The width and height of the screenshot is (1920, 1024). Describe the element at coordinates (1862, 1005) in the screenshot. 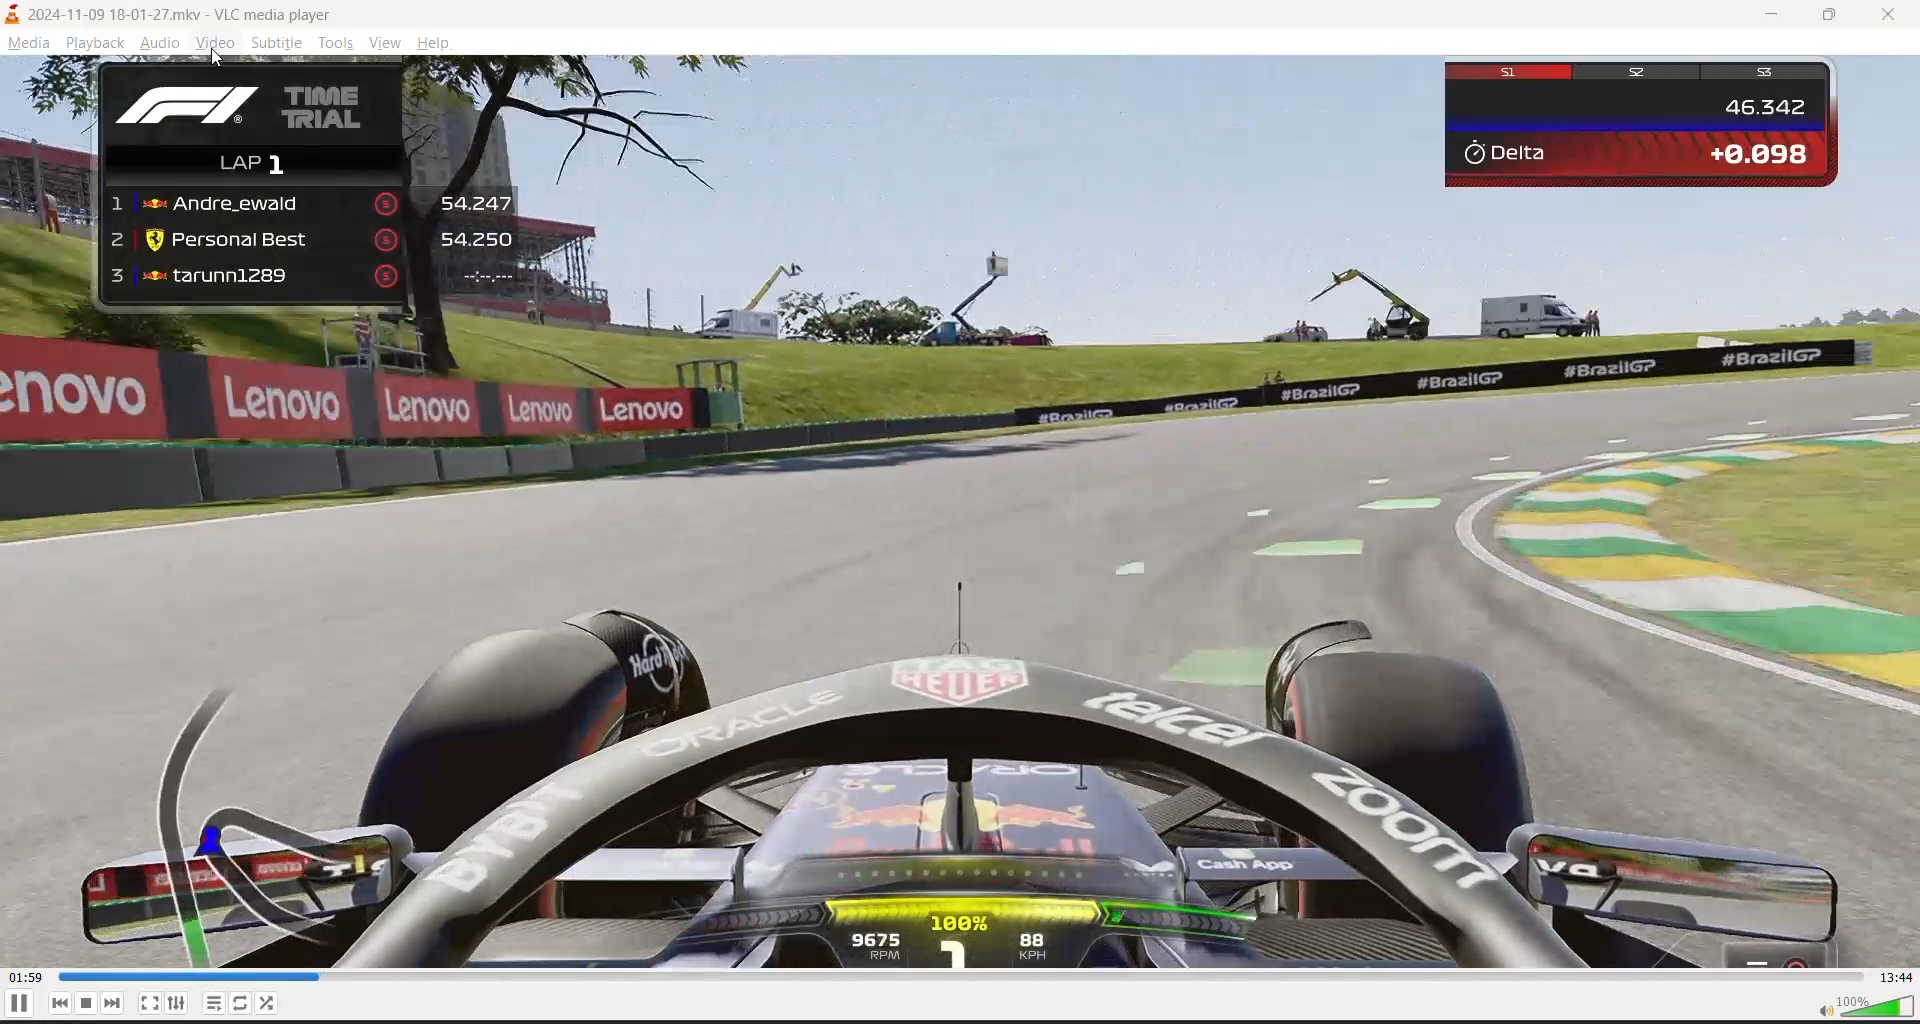

I see `volume` at that location.